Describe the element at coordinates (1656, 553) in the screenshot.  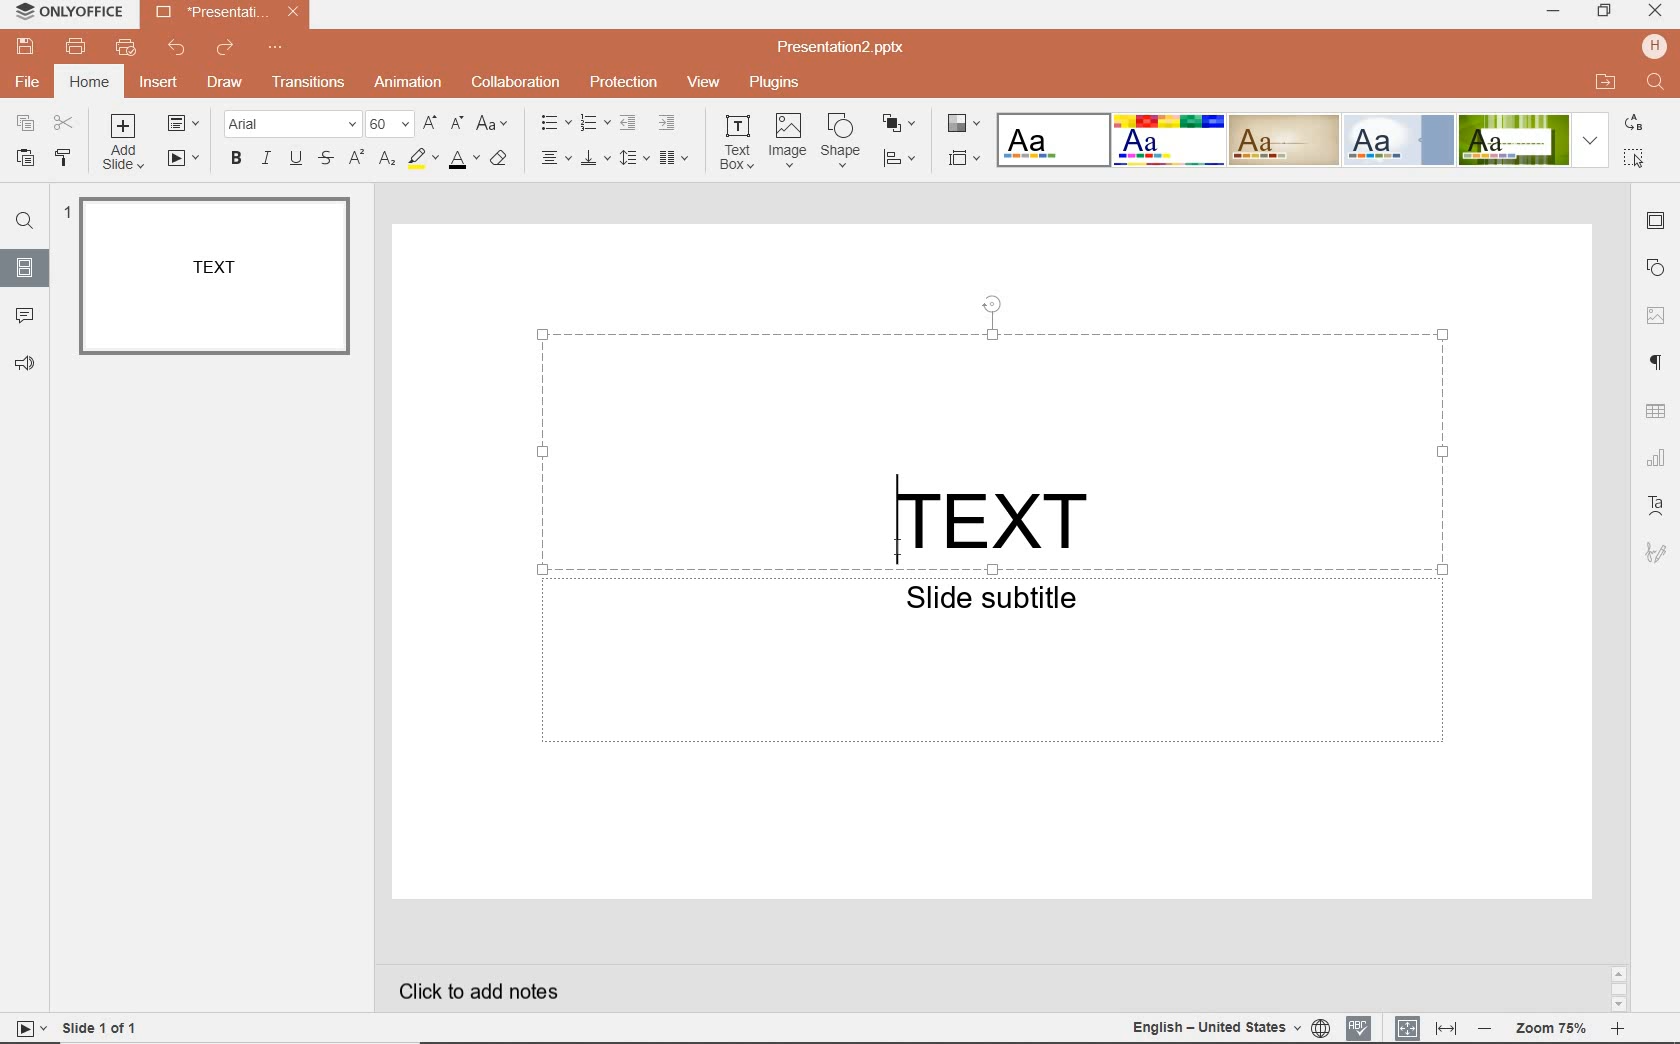
I see `SIGNATURE` at that location.